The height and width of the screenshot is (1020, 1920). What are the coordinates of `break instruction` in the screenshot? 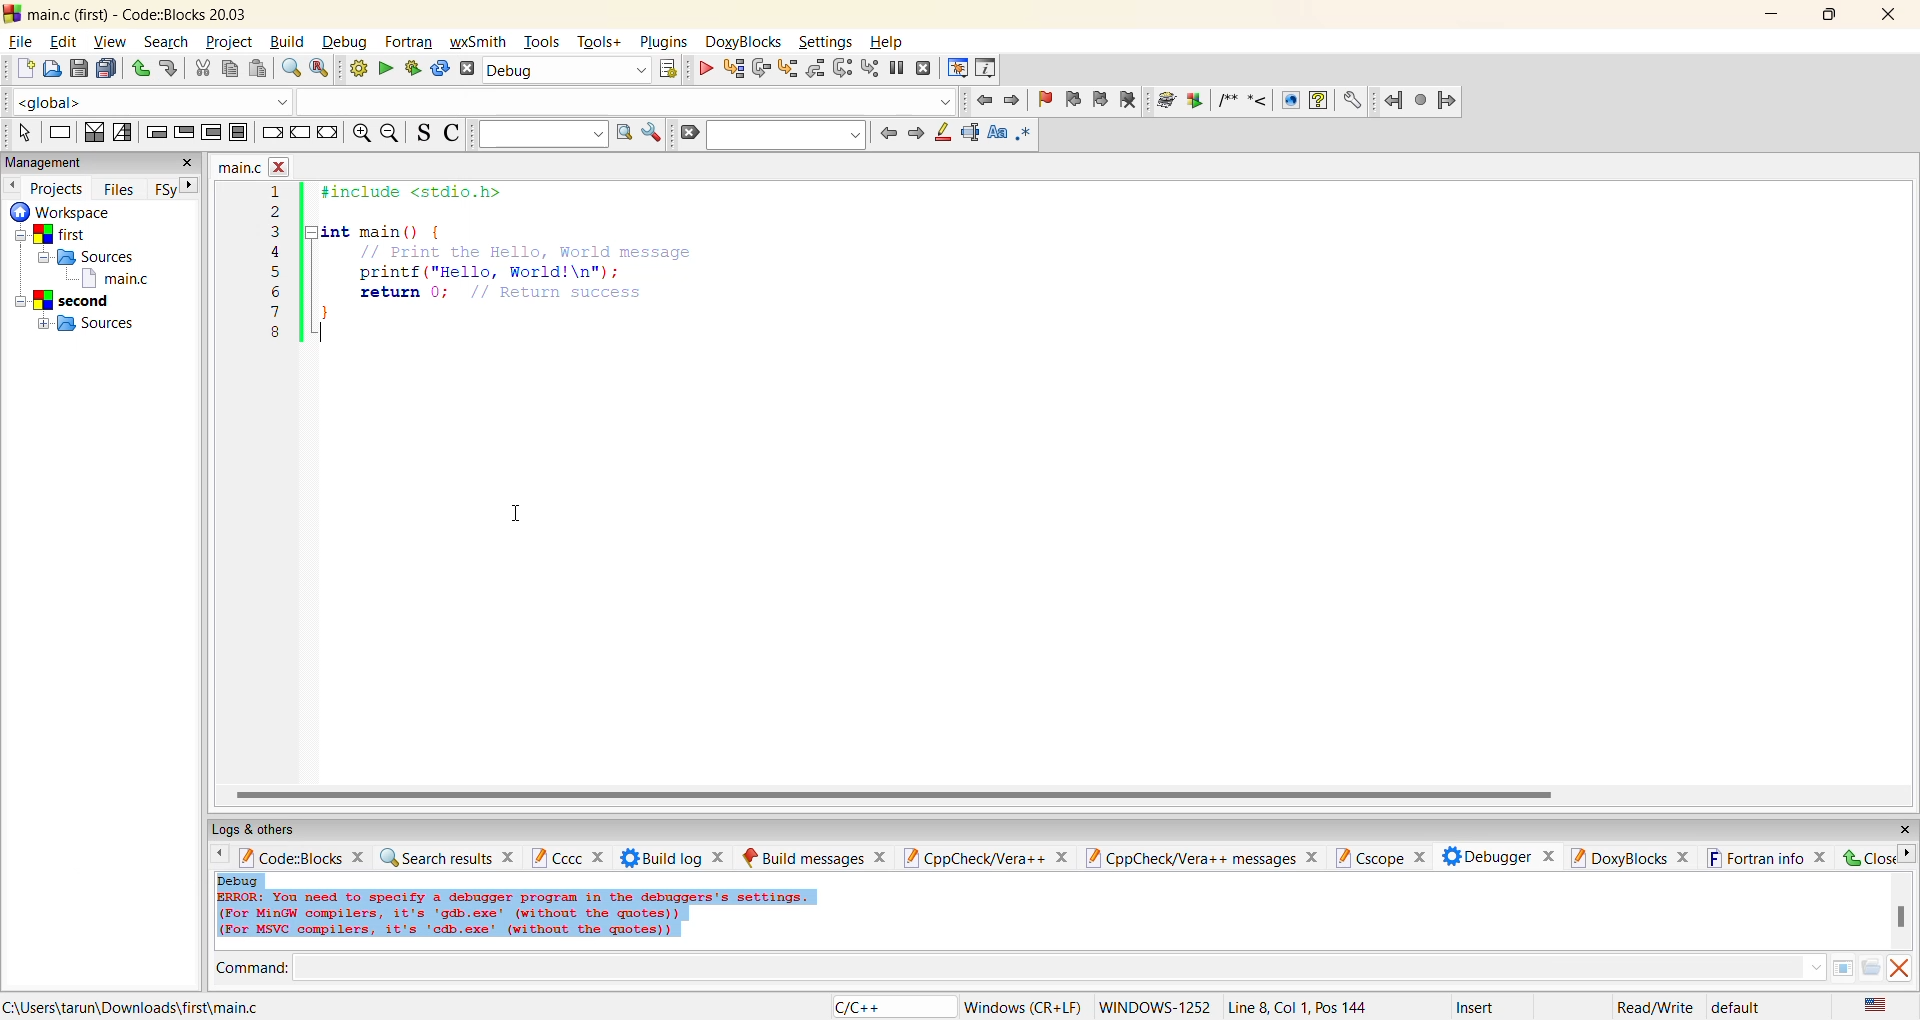 It's located at (268, 133).